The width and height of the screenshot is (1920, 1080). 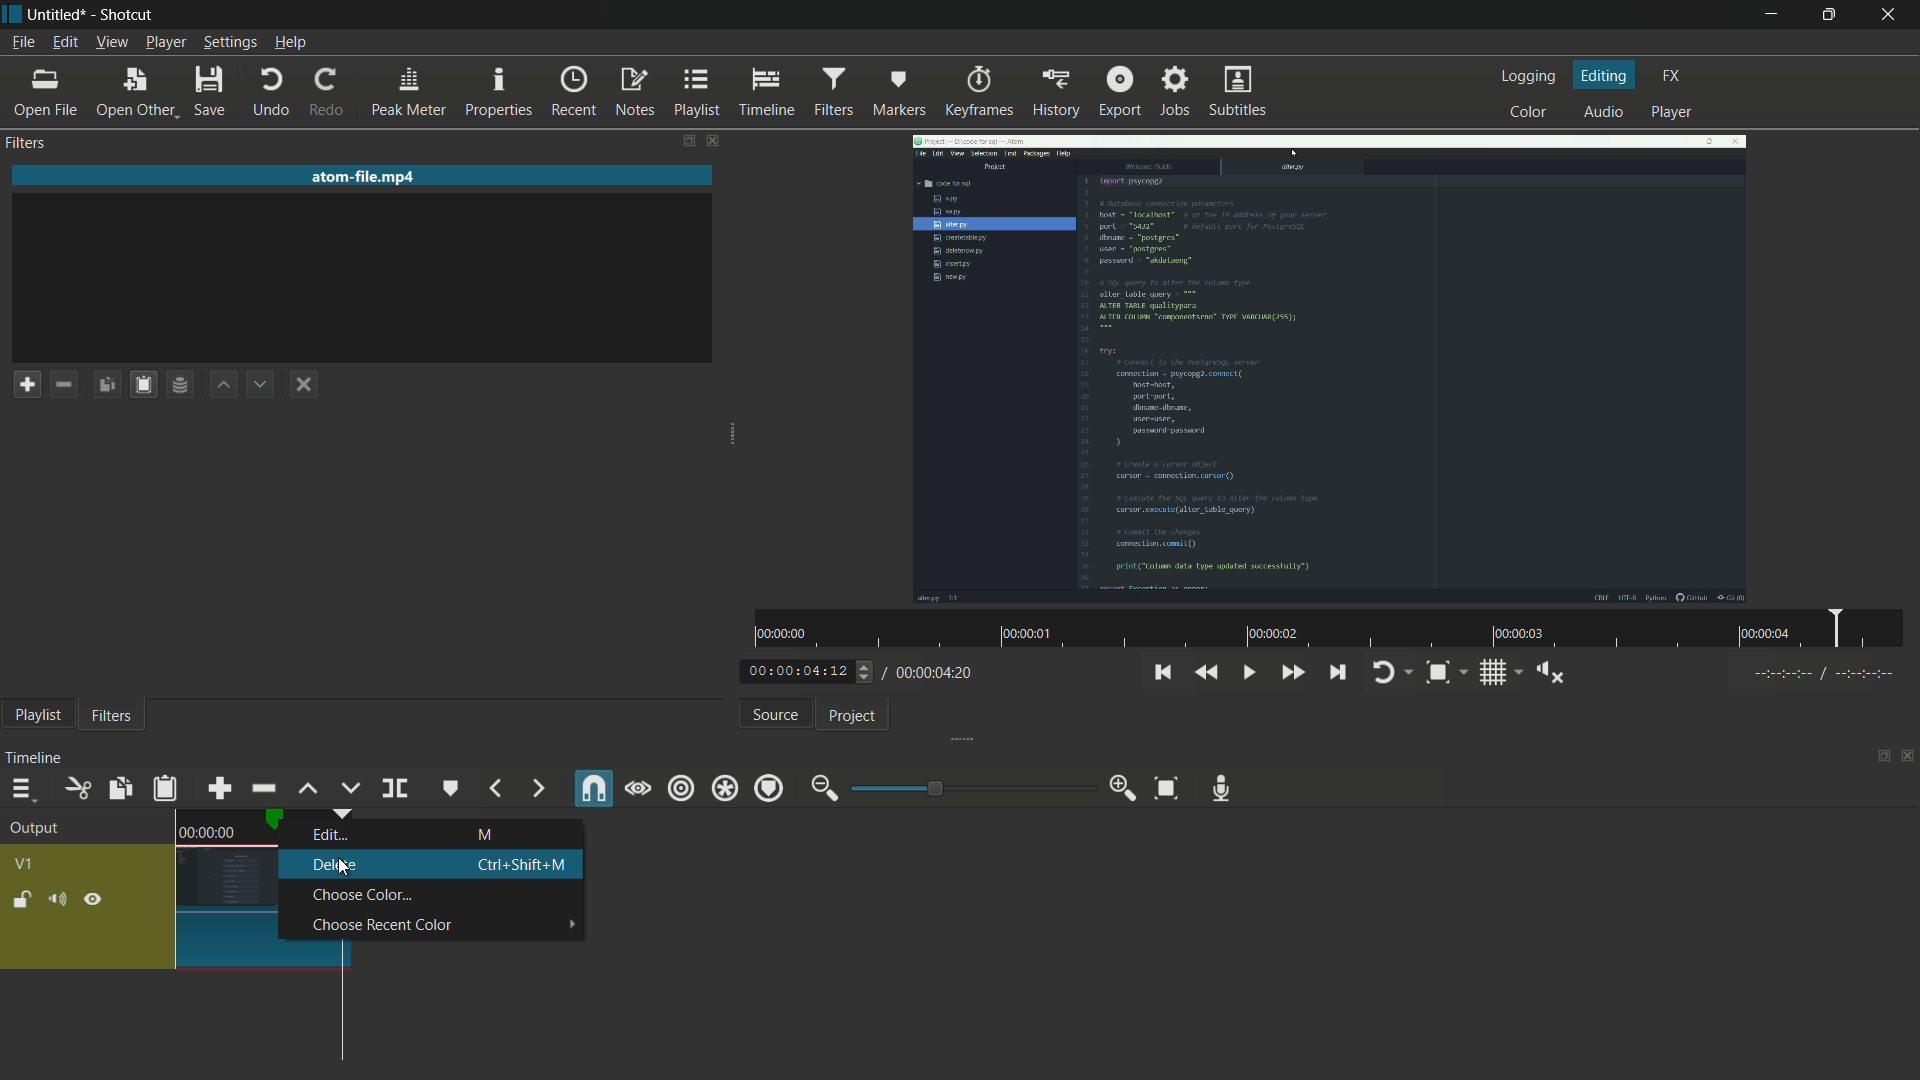 What do you see at coordinates (682, 788) in the screenshot?
I see `ripple` at bounding box center [682, 788].